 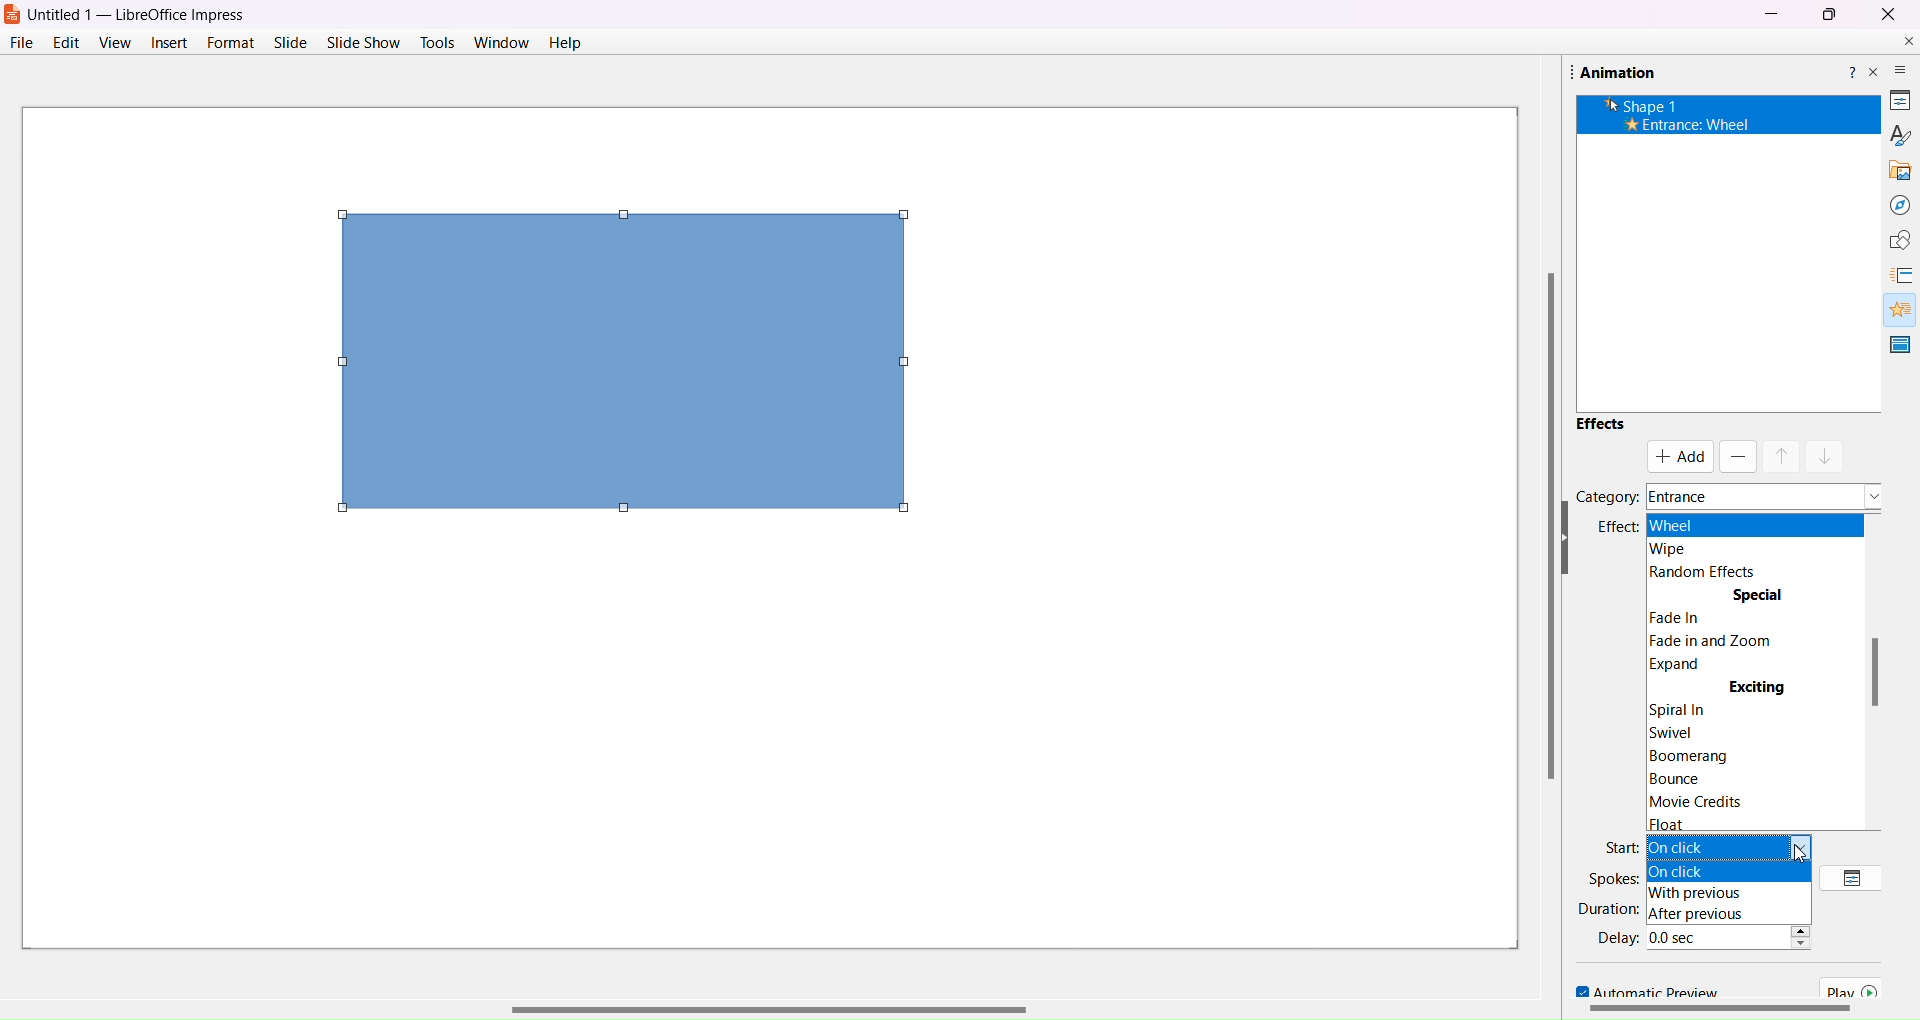 I want to click on 7x Shape 1
% Entrance: Wheel, so click(x=1681, y=114).